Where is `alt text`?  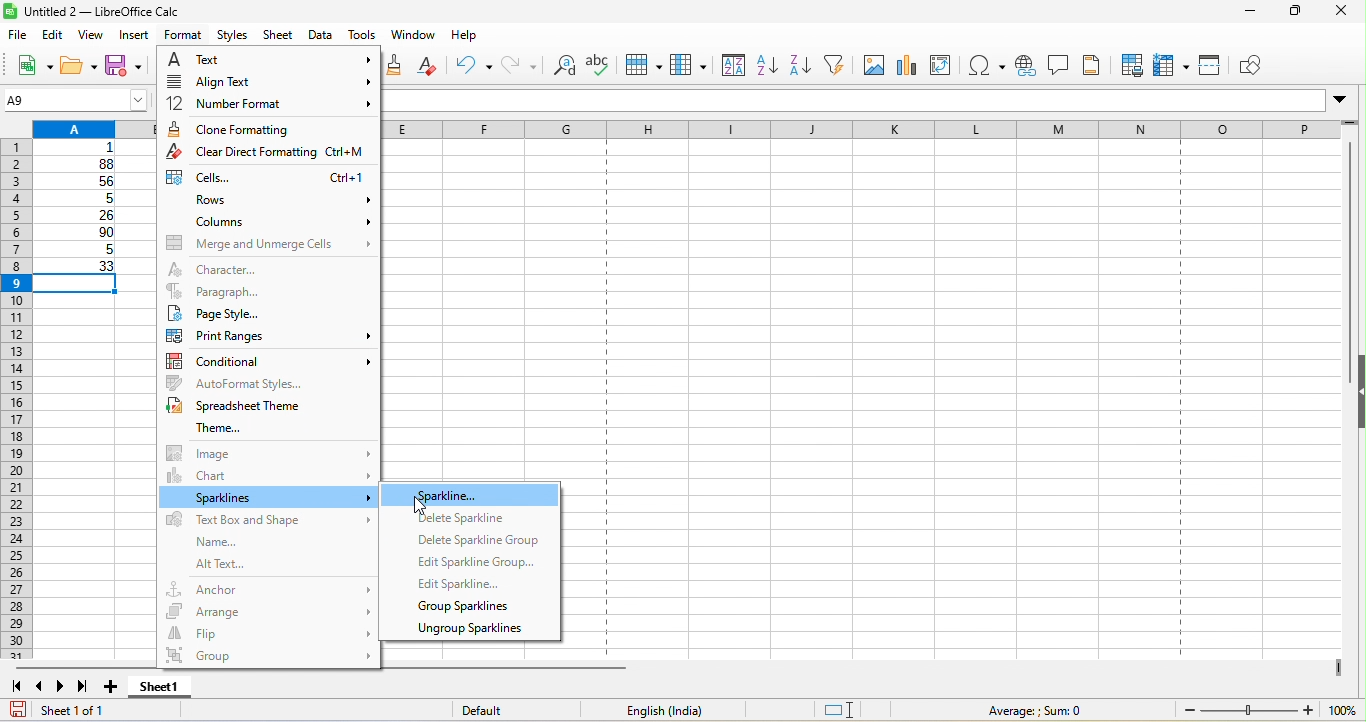 alt text is located at coordinates (252, 565).